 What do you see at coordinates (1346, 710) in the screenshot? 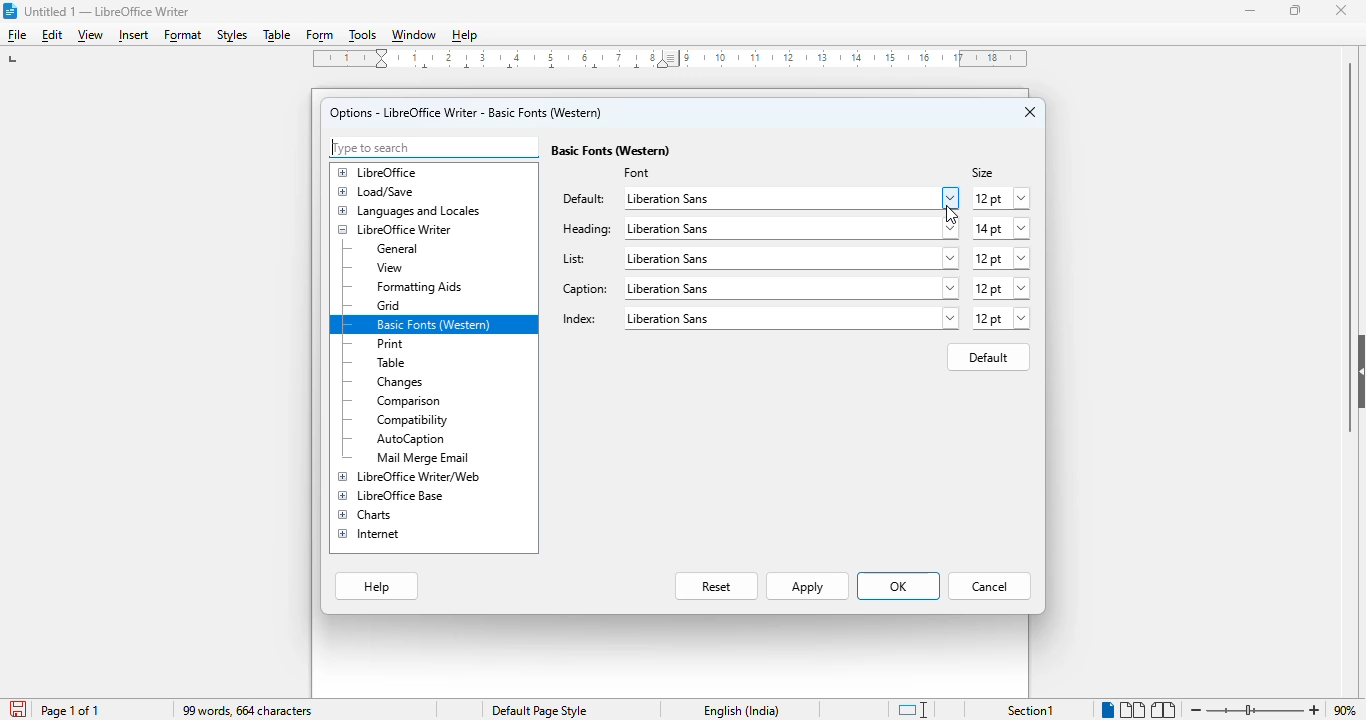
I see `zoom factor` at bounding box center [1346, 710].